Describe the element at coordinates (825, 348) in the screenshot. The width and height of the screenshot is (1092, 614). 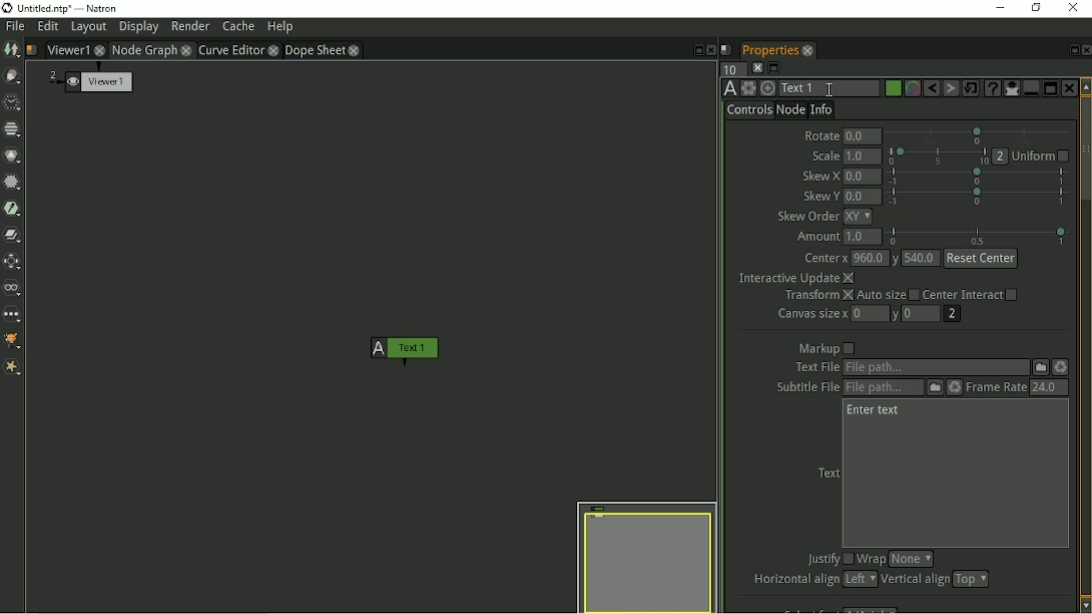
I see `Markup` at that location.